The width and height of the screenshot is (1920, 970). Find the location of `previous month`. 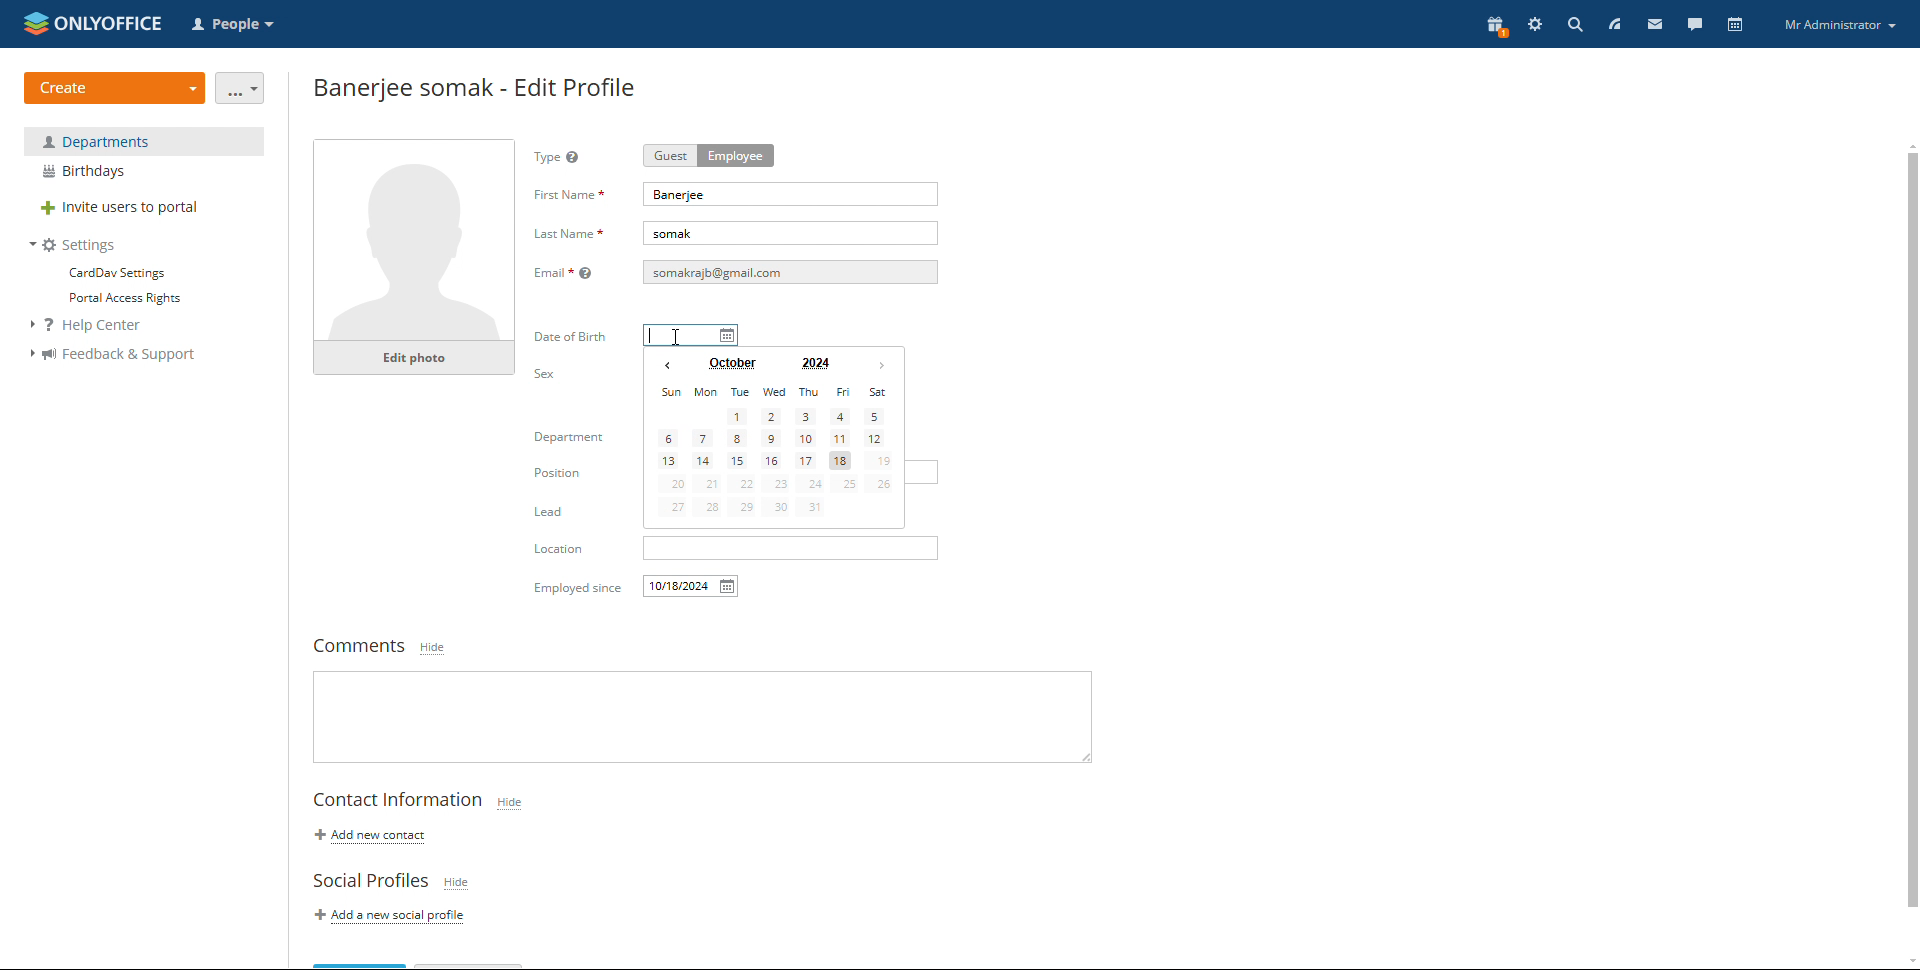

previous month is located at coordinates (669, 365).